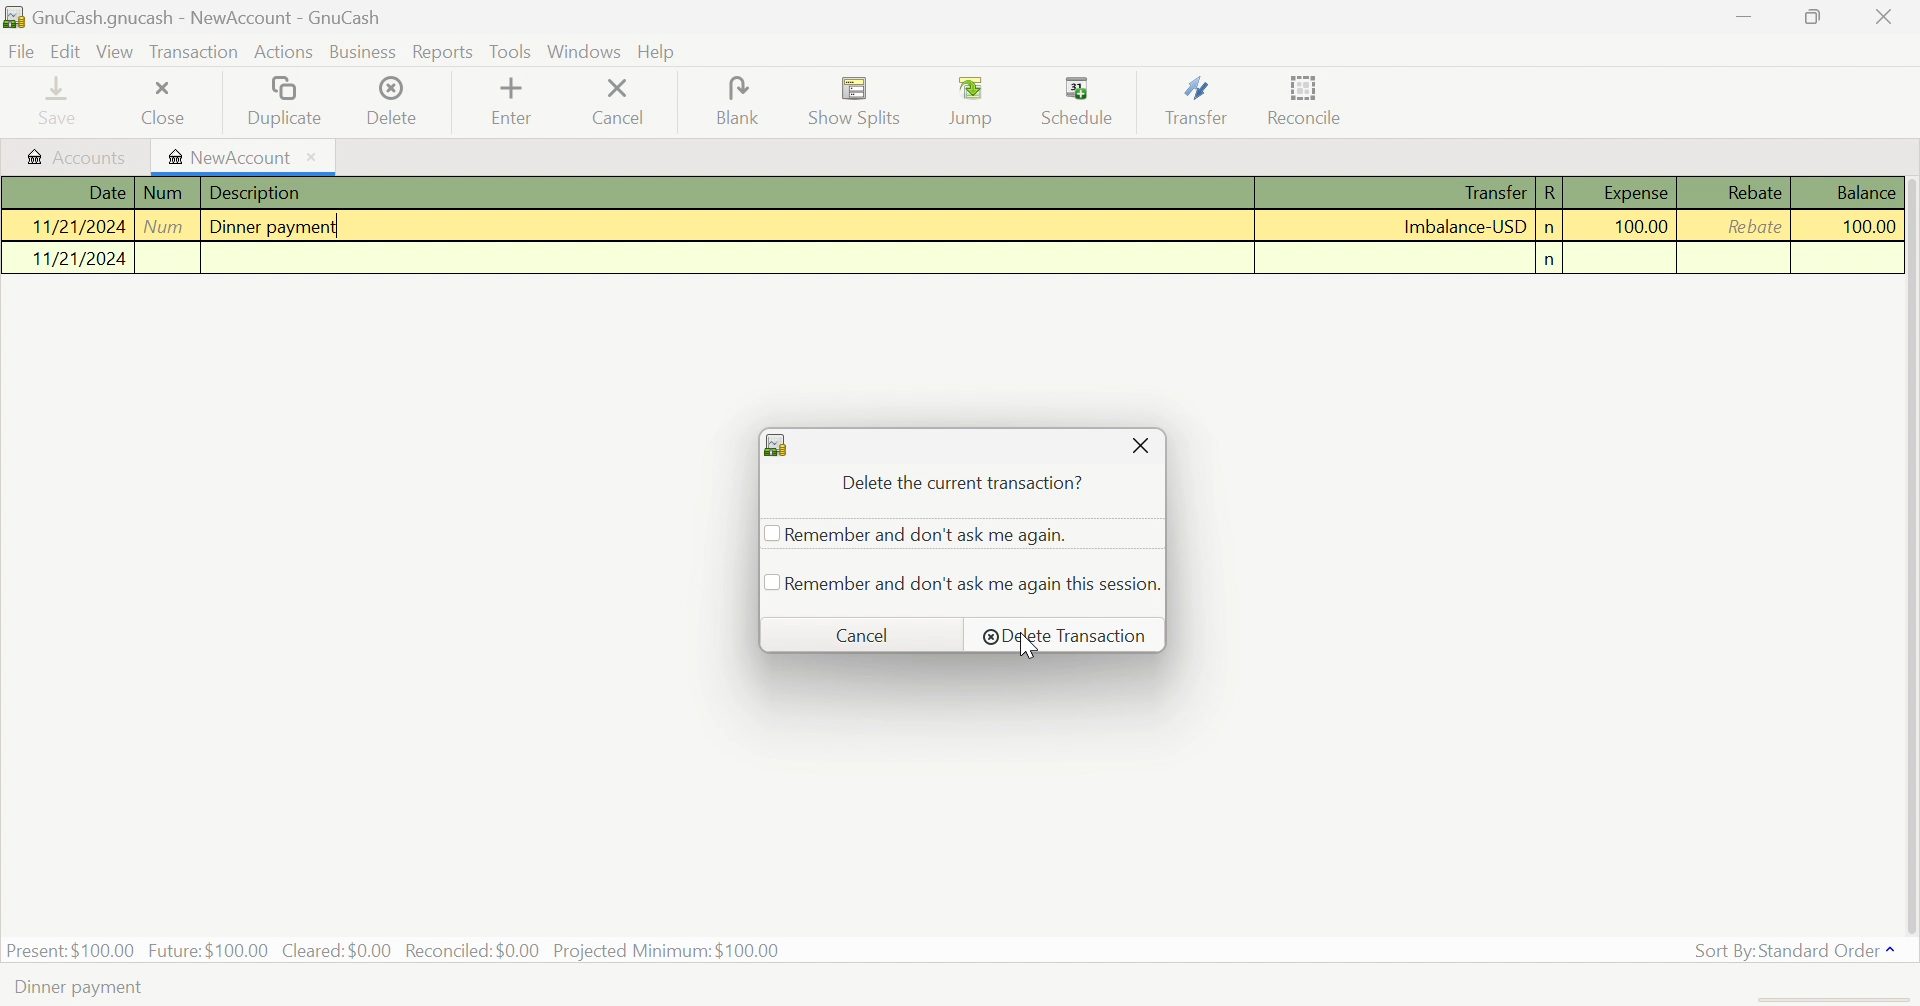  I want to click on Num, so click(166, 226).